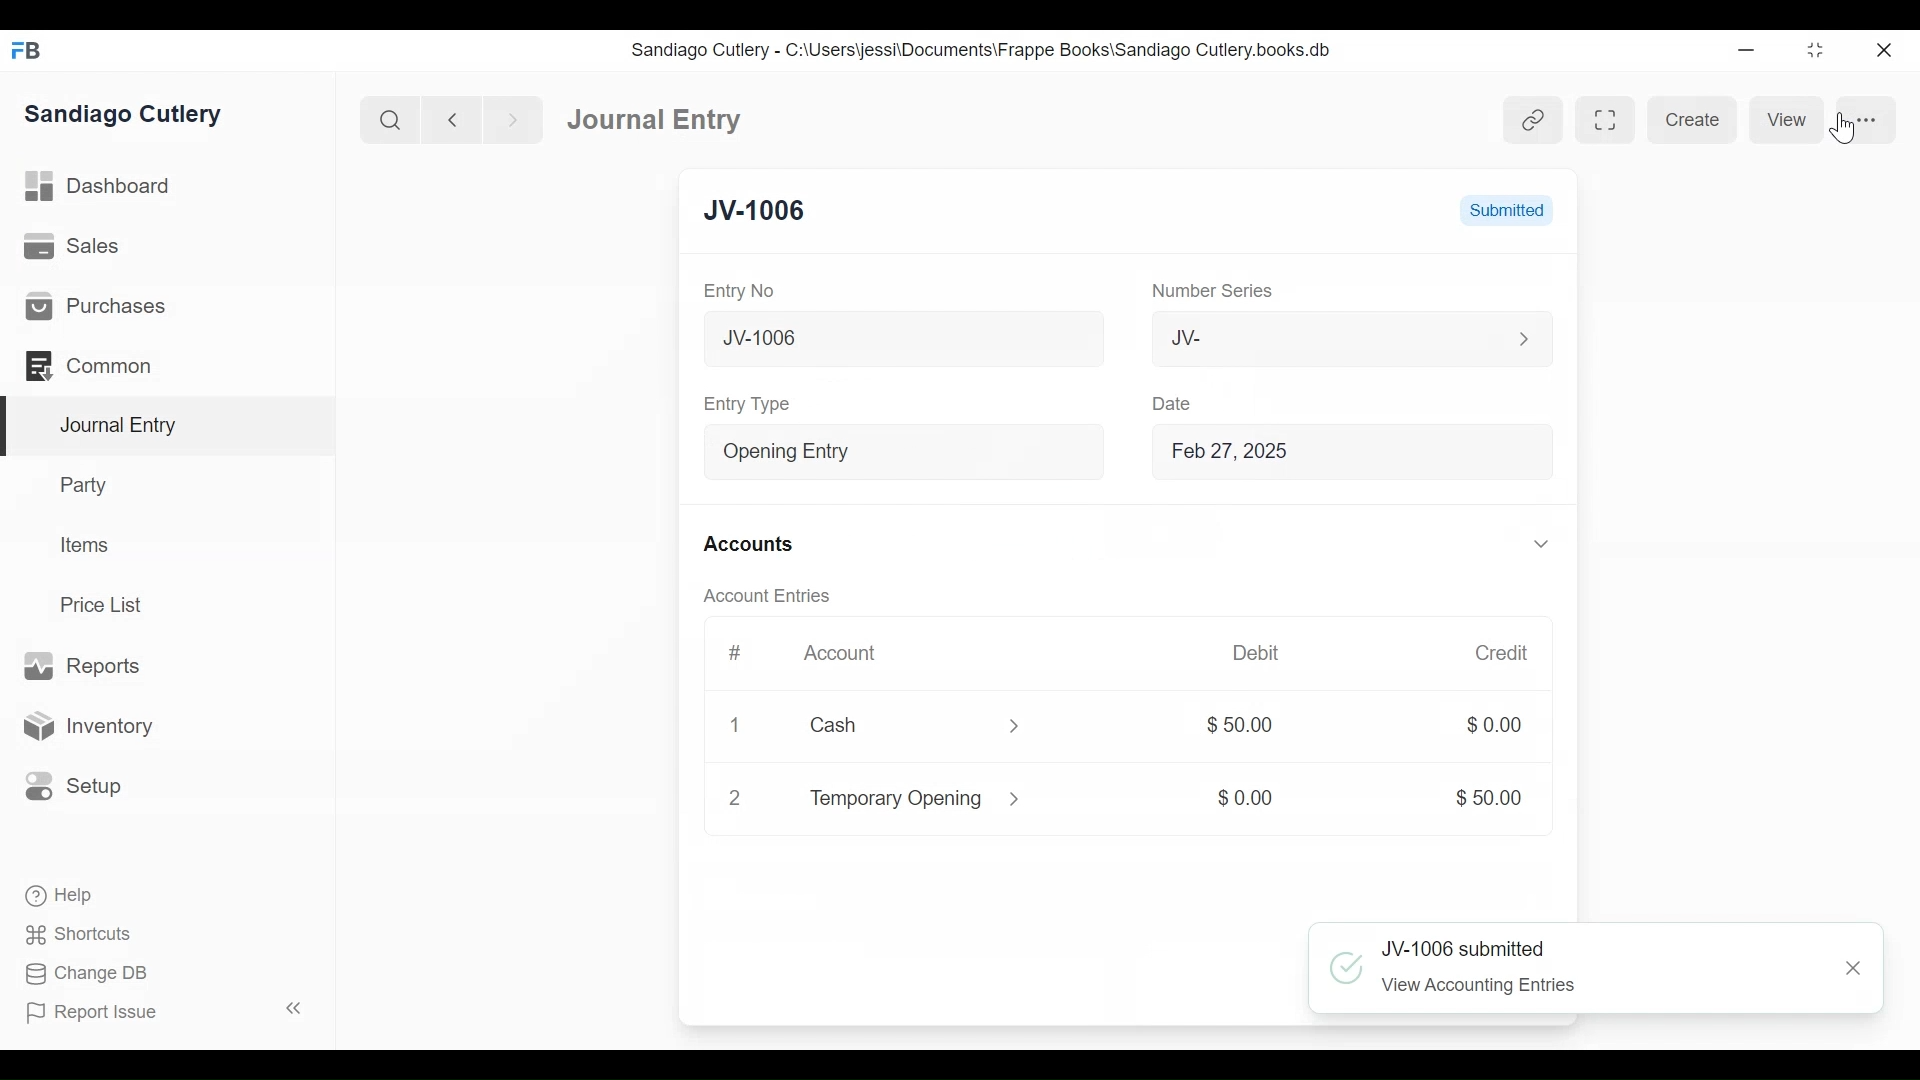  I want to click on View, so click(1788, 119).